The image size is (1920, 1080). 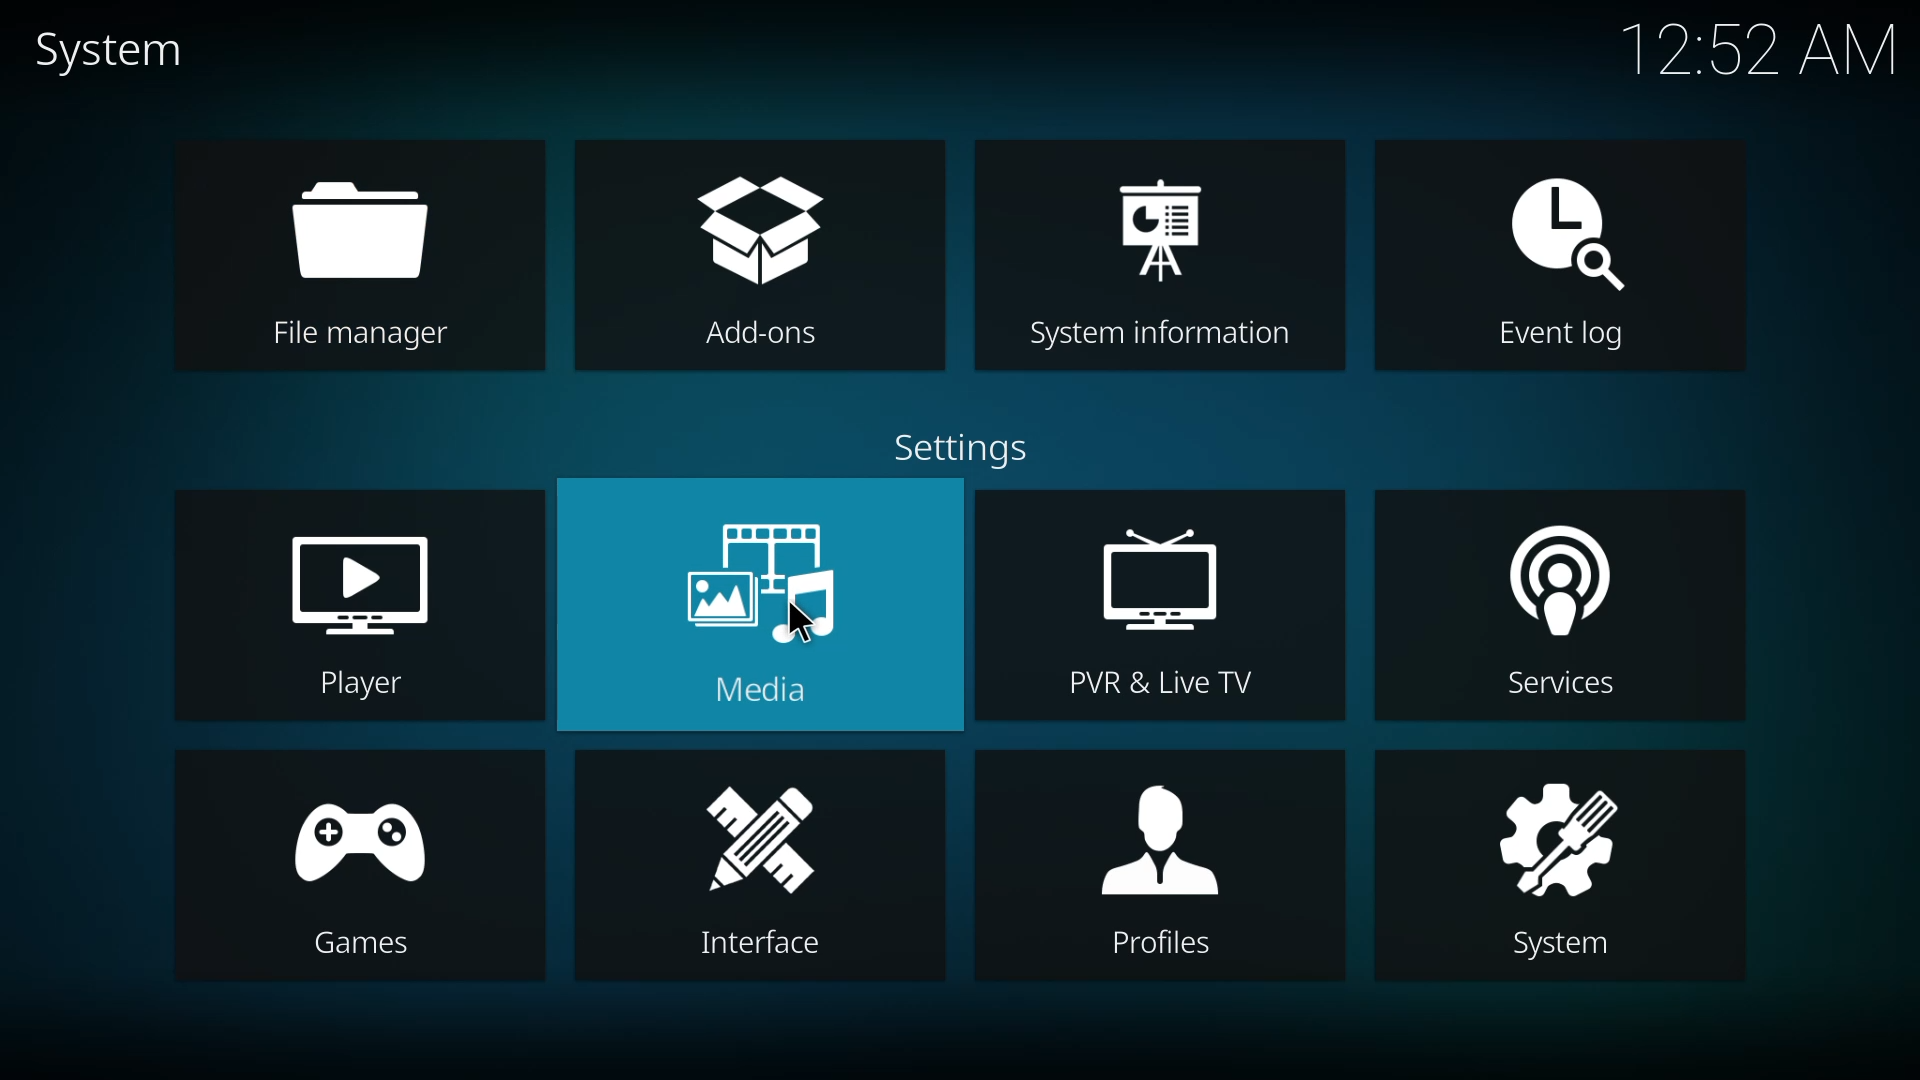 What do you see at coordinates (120, 50) in the screenshot?
I see `system` at bounding box center [120, 50].